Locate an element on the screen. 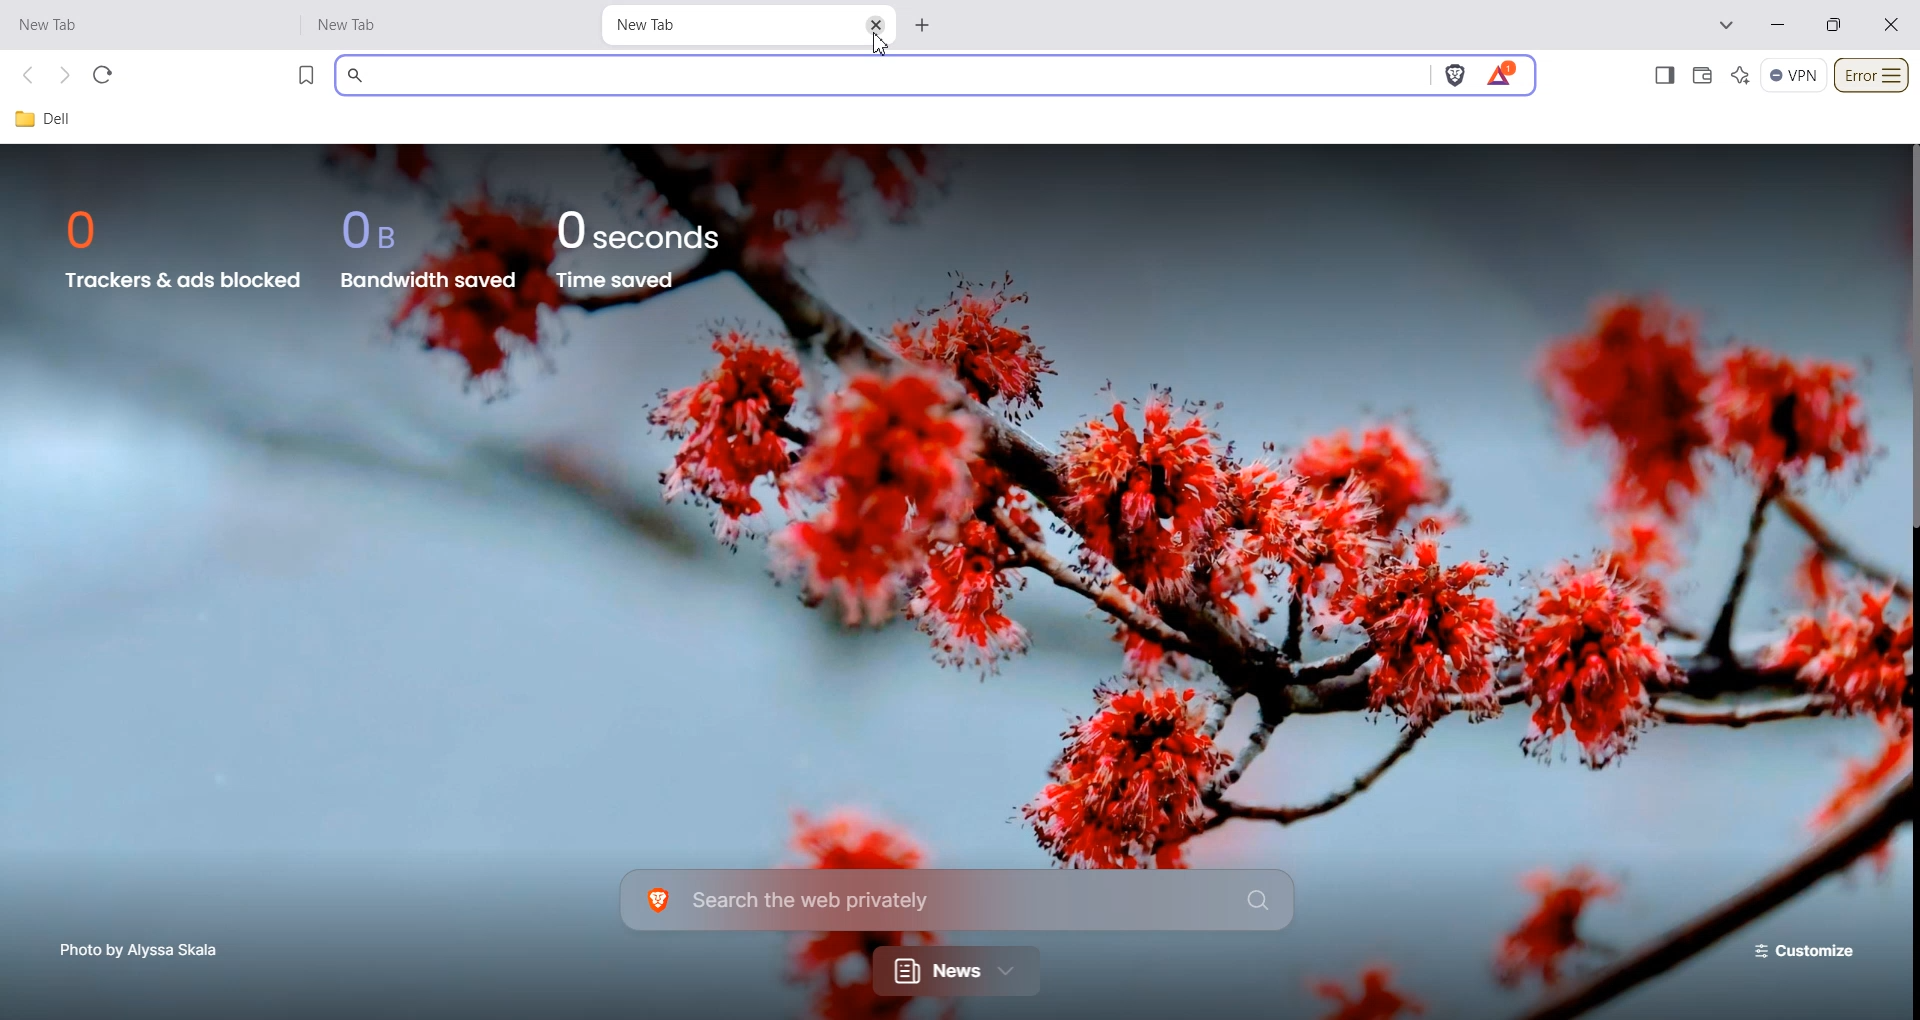 The height and width of the screenshot is (1020, 1920). Brave shields is located at coordinates (1455, 76).